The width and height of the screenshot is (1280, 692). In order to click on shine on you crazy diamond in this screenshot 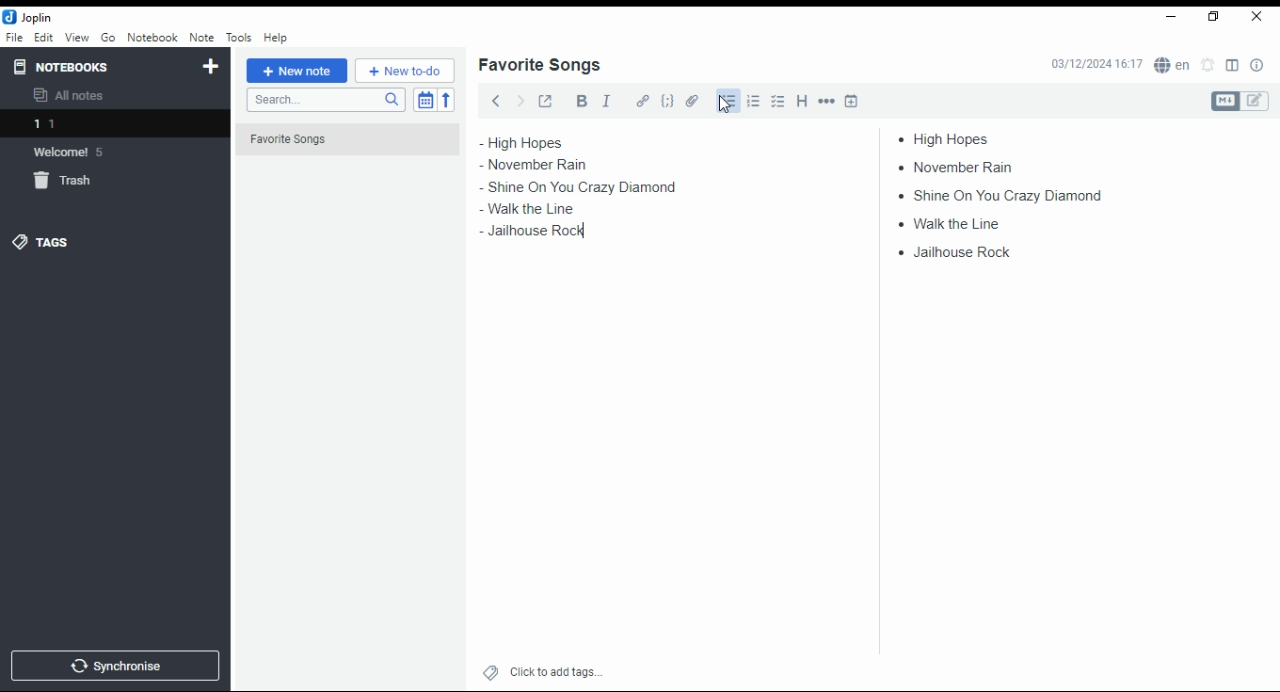, I will do `click(584, 187)`.